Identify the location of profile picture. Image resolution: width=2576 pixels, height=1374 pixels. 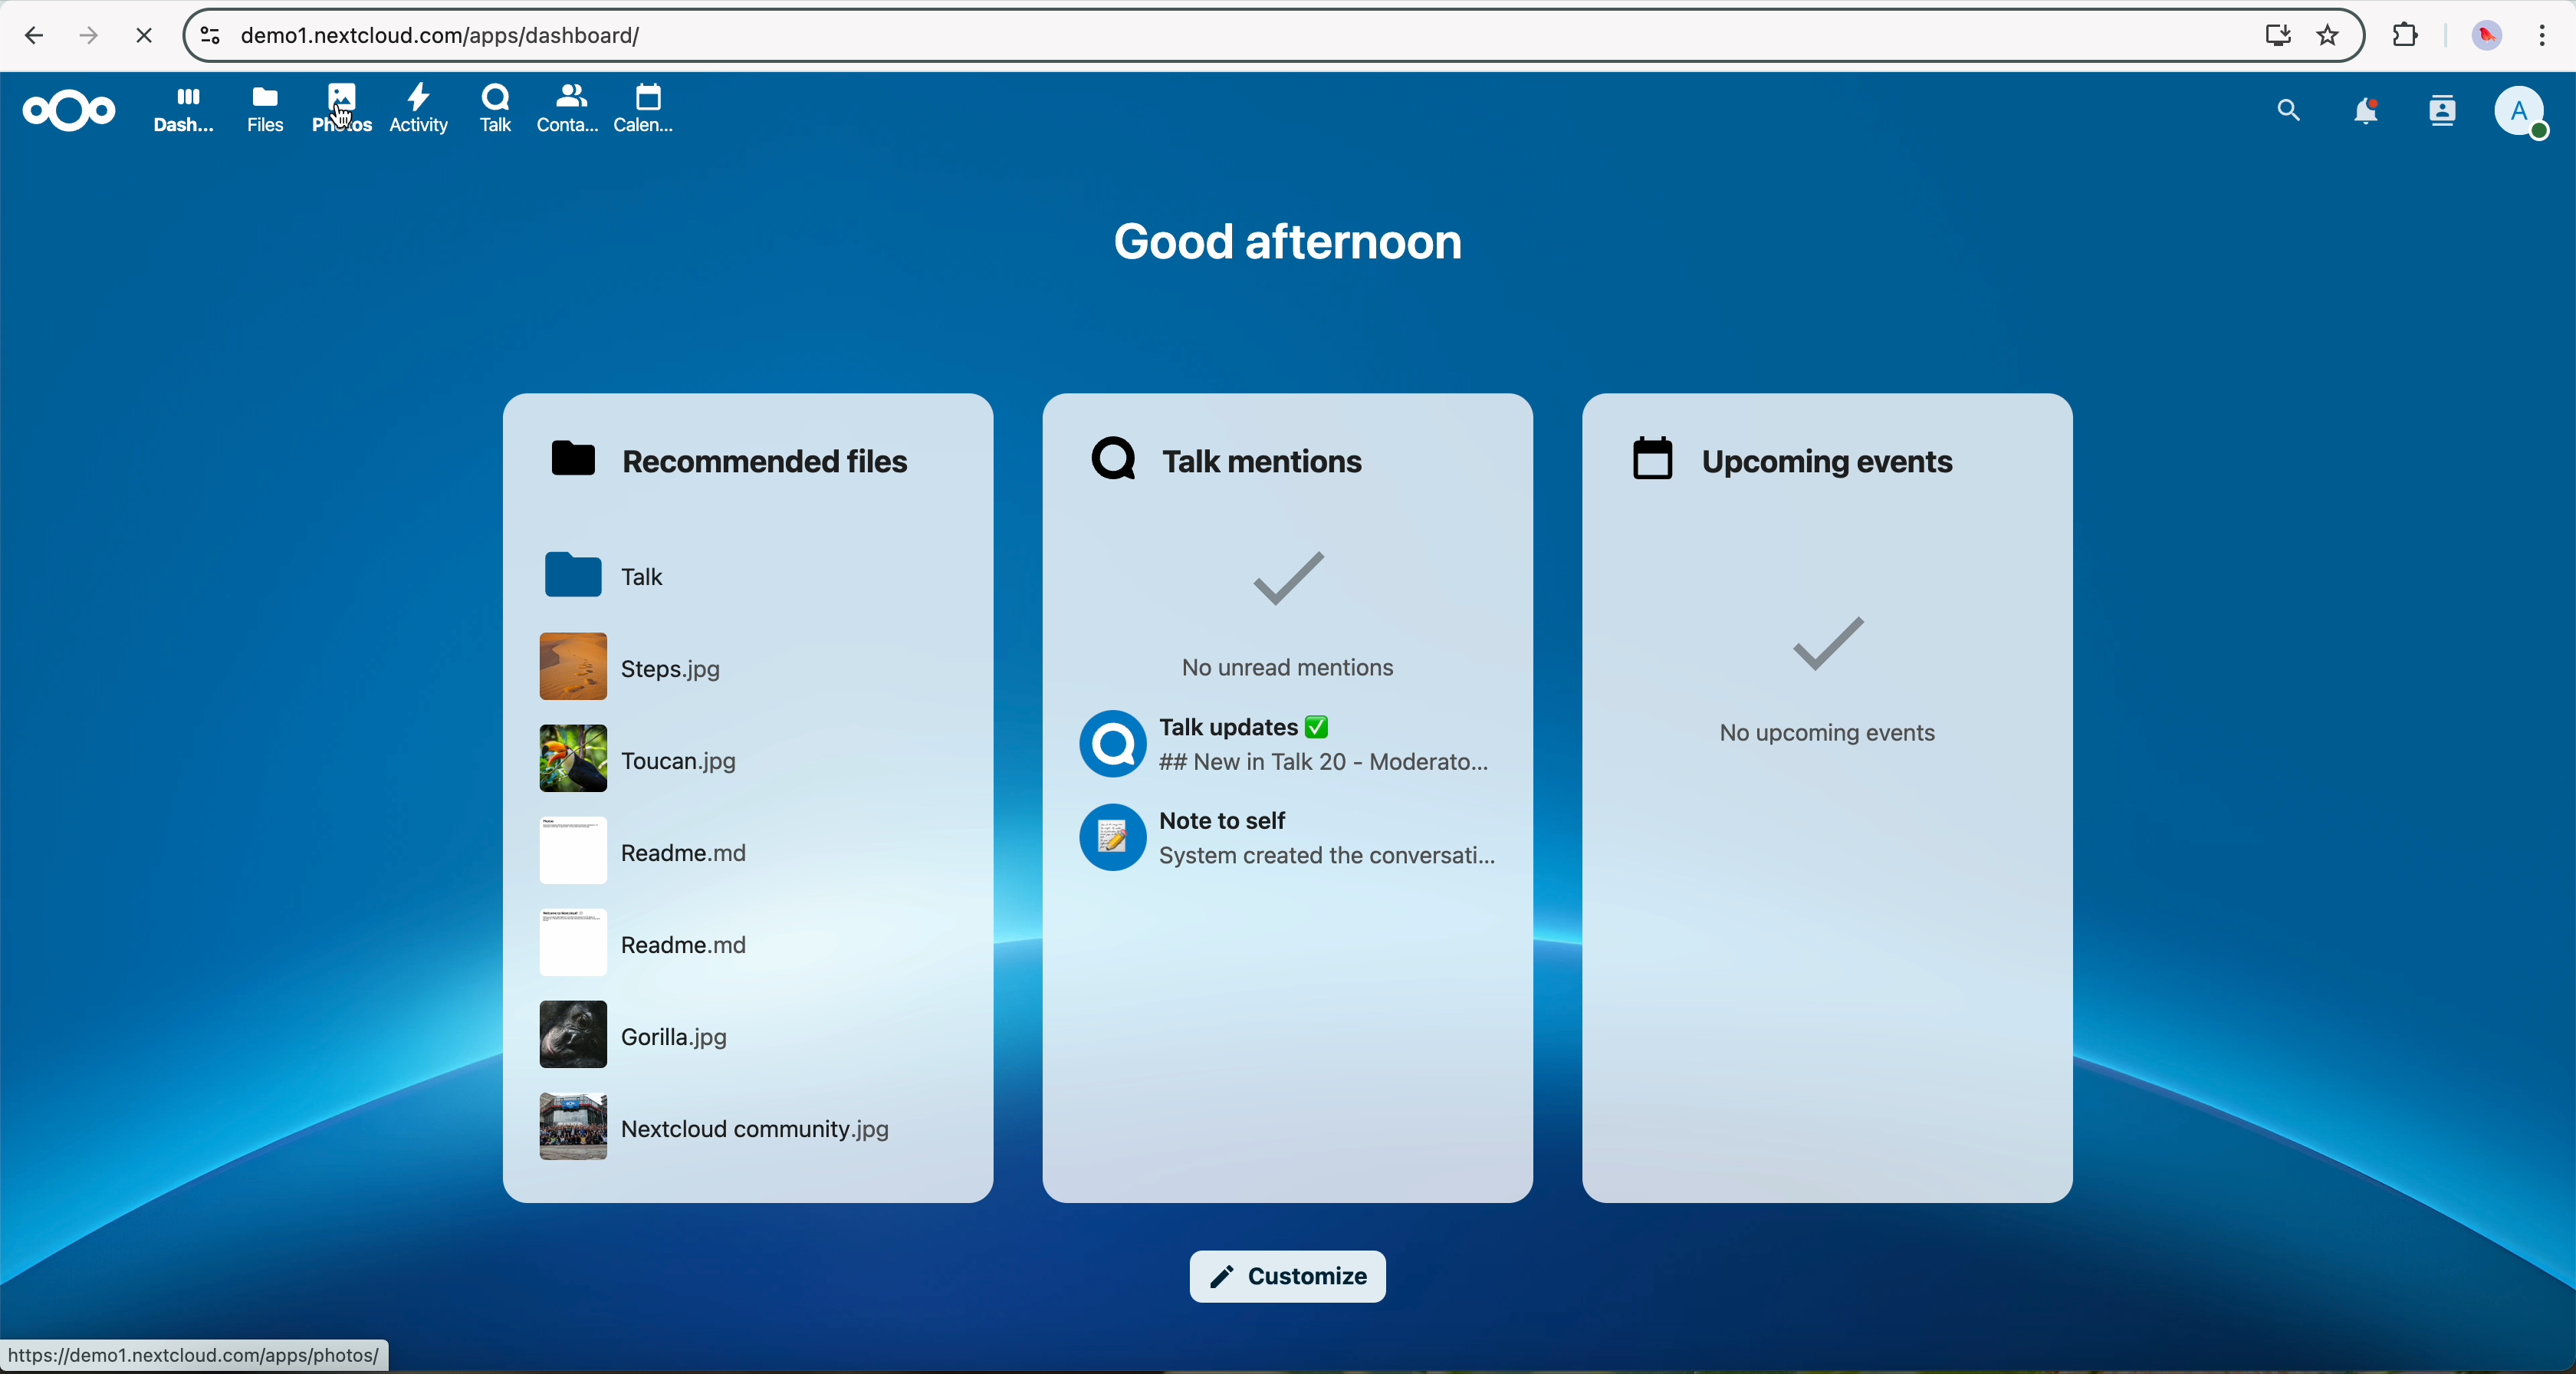
(2482, 37).